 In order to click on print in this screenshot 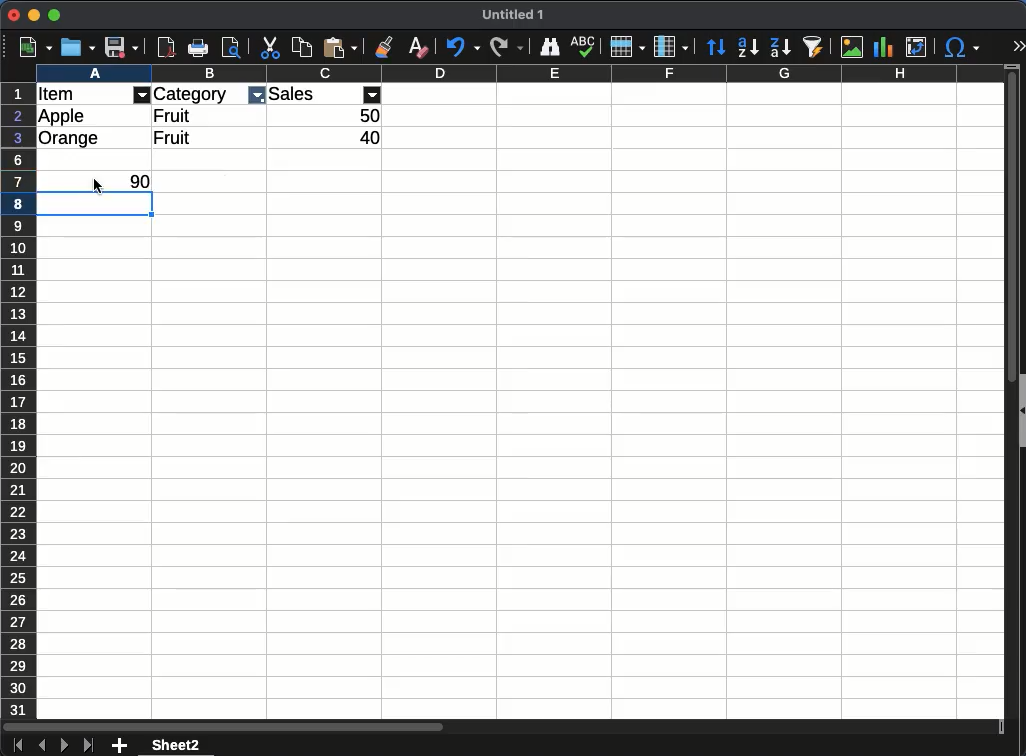, I will do `click(197, 47)`.